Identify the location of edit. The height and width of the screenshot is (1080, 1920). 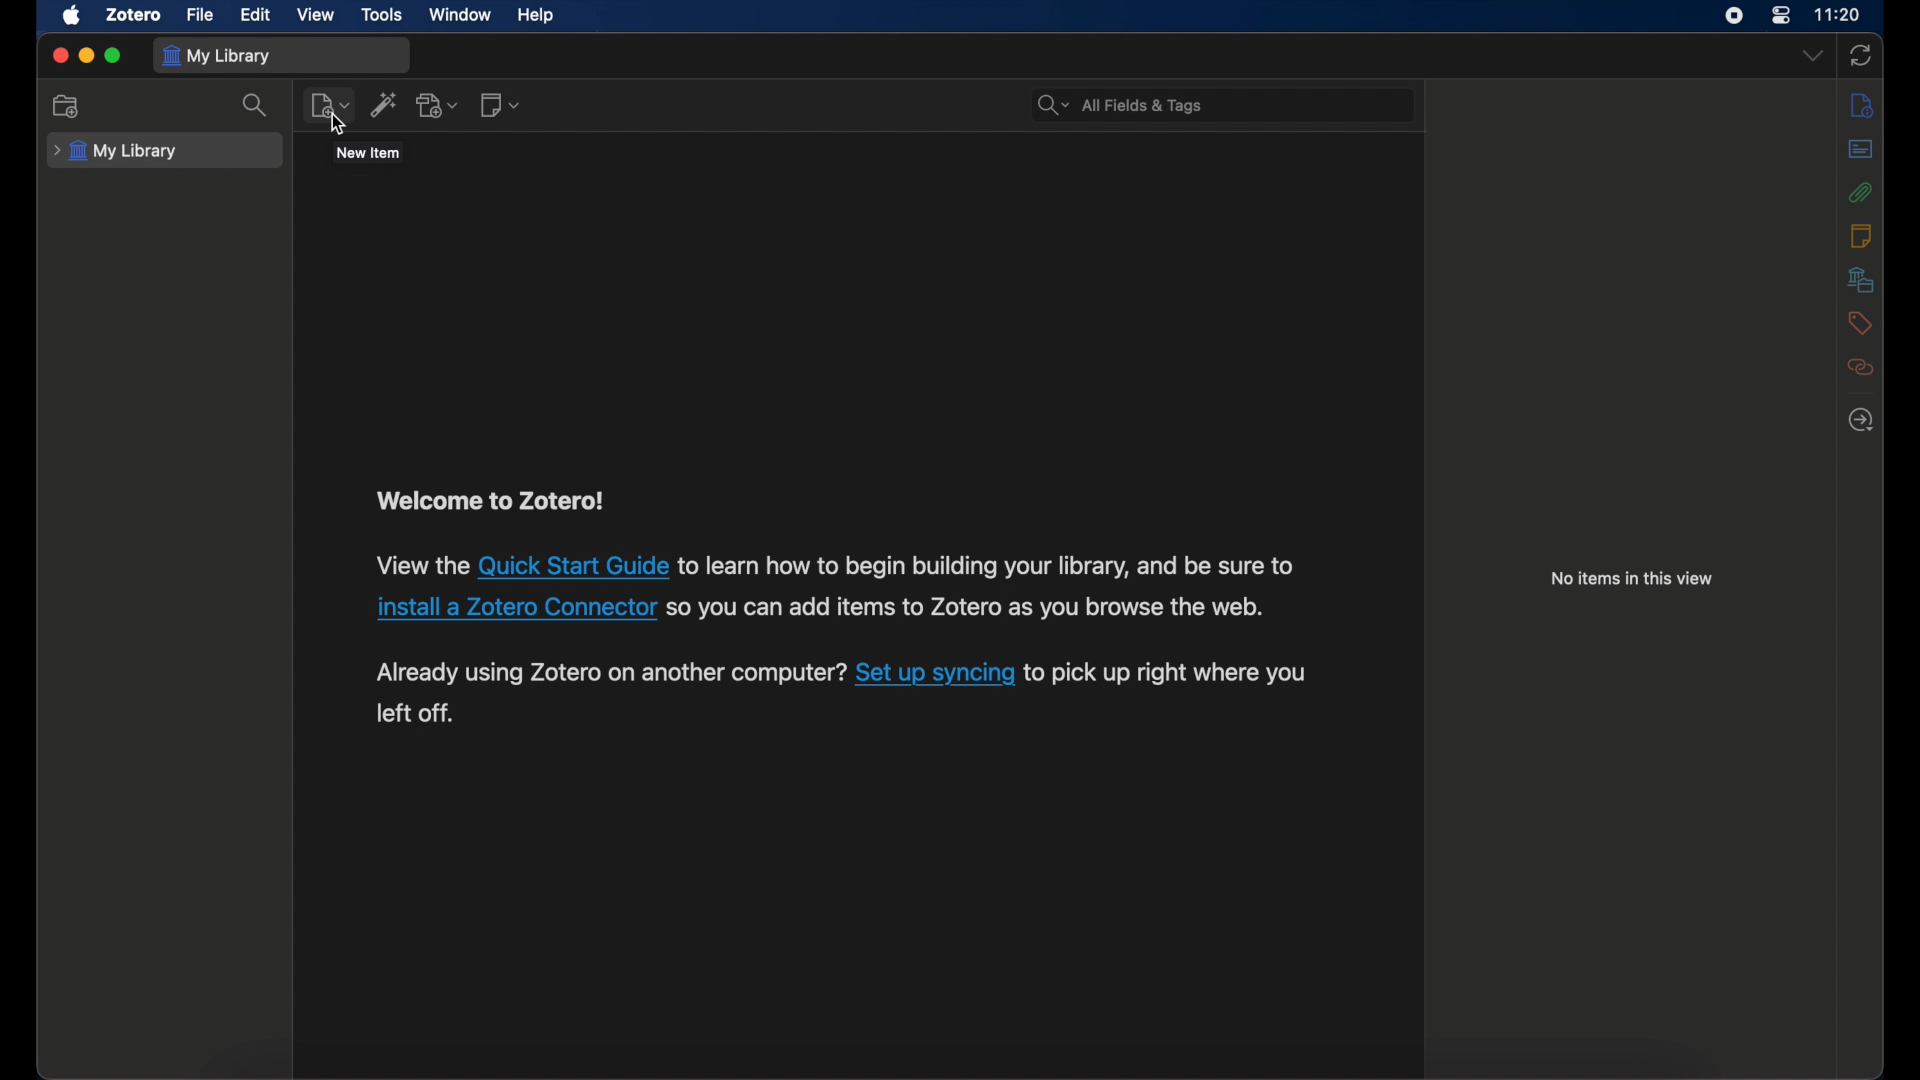
(258, 16).